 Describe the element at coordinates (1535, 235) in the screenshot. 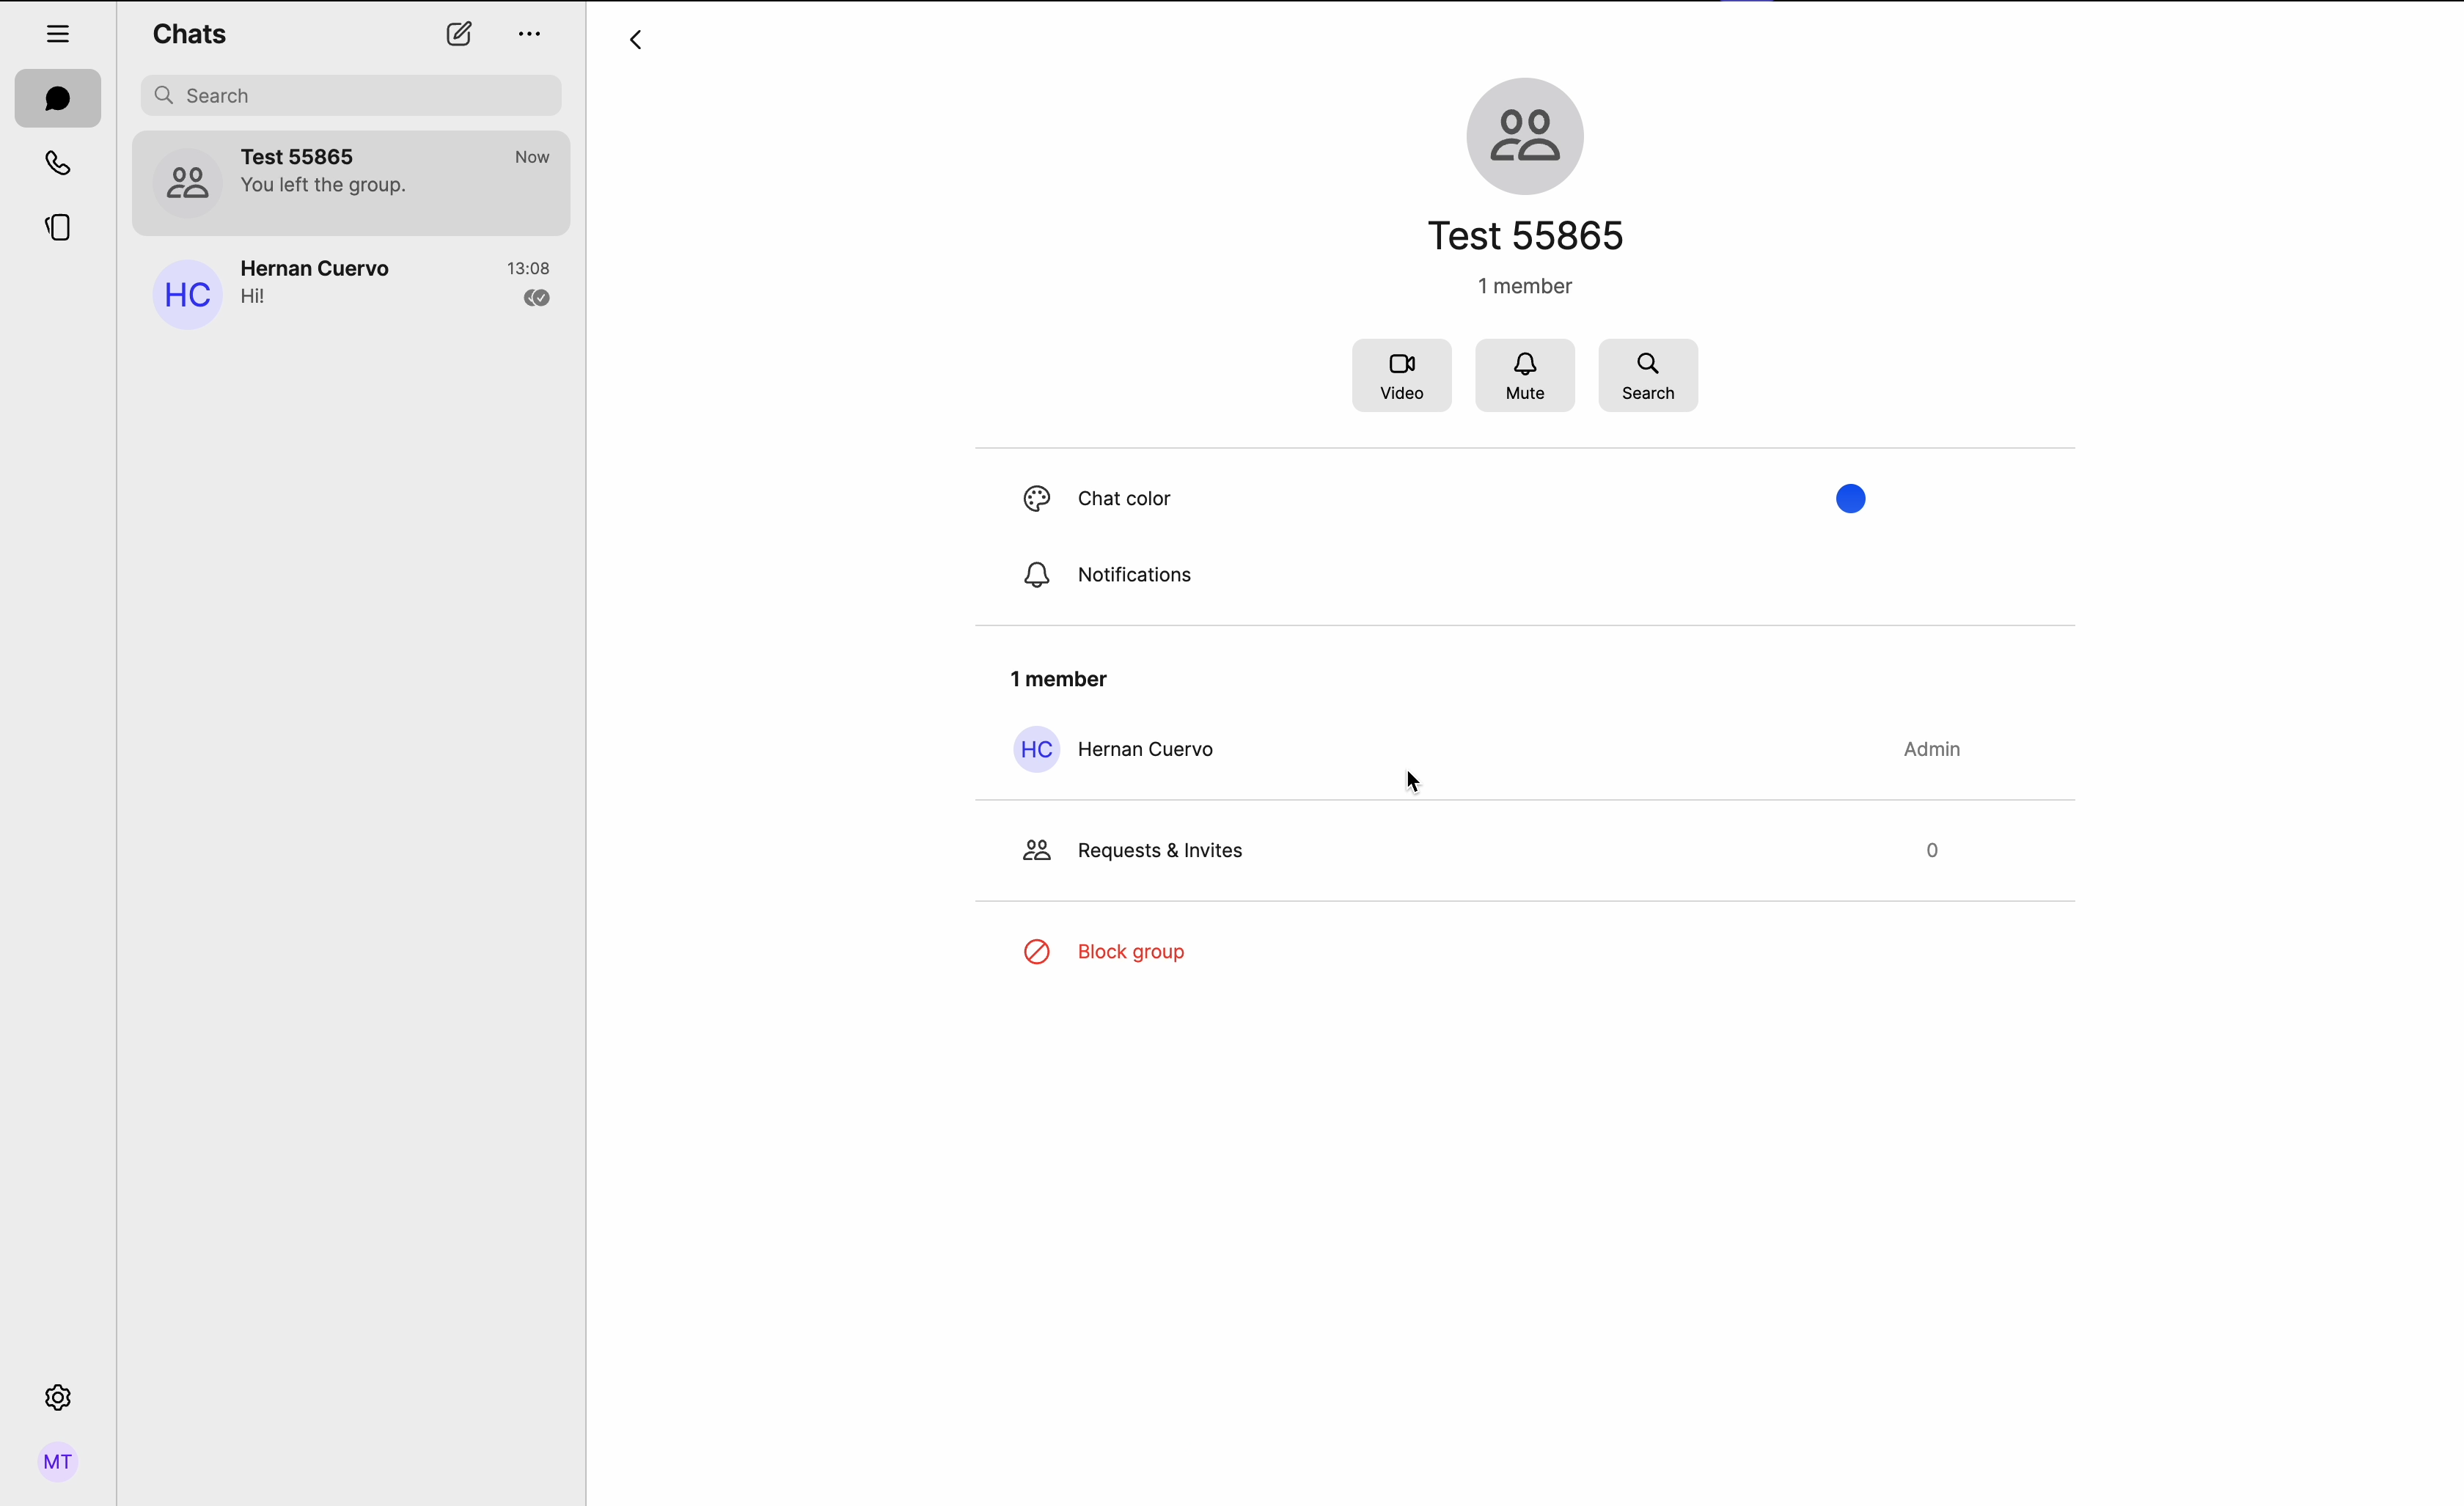

I see `name group` at that location.